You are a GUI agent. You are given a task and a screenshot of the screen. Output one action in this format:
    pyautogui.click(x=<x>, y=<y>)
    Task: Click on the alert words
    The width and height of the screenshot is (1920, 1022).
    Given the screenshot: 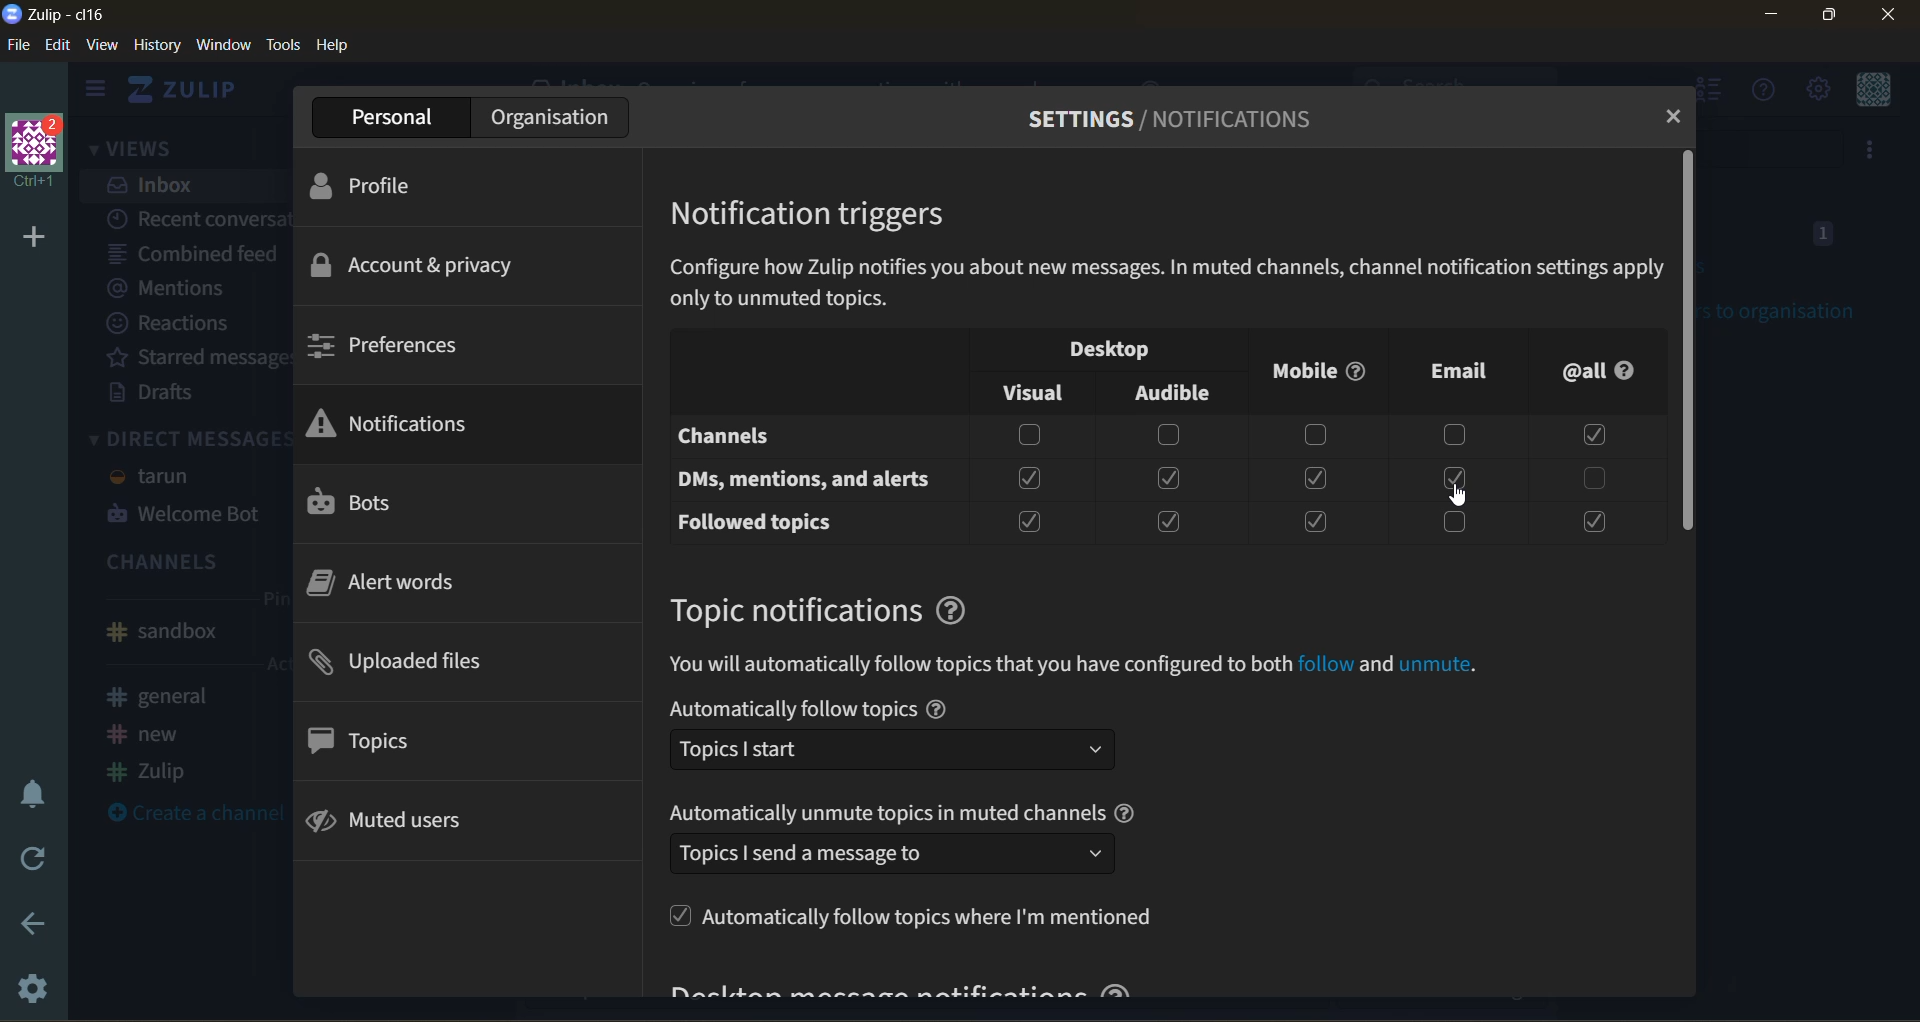 What is the action you would take?
    pyautogui.click(x=399, y=589)
    